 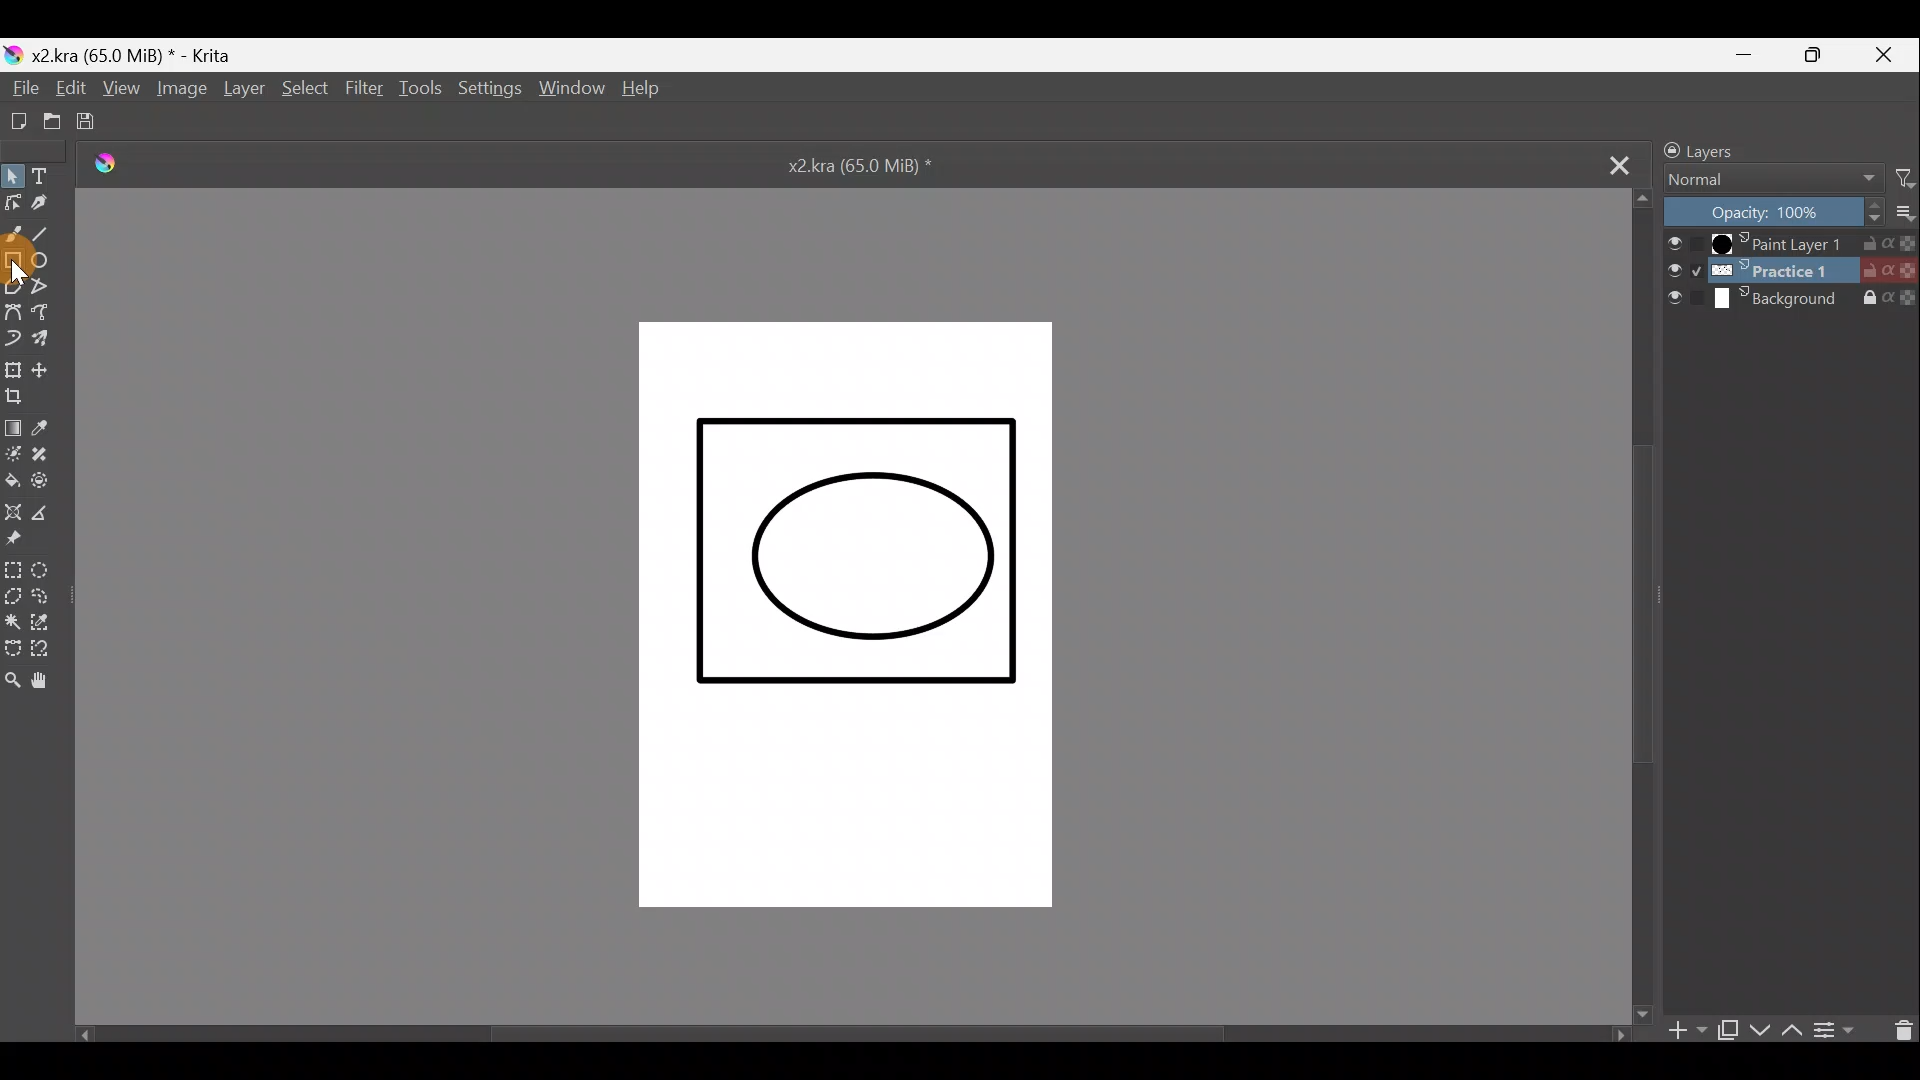 What do you see at coordinates (12, 366) in the screenshot?
I see `Transform a layer/selection` at bounding box center [12, 366].